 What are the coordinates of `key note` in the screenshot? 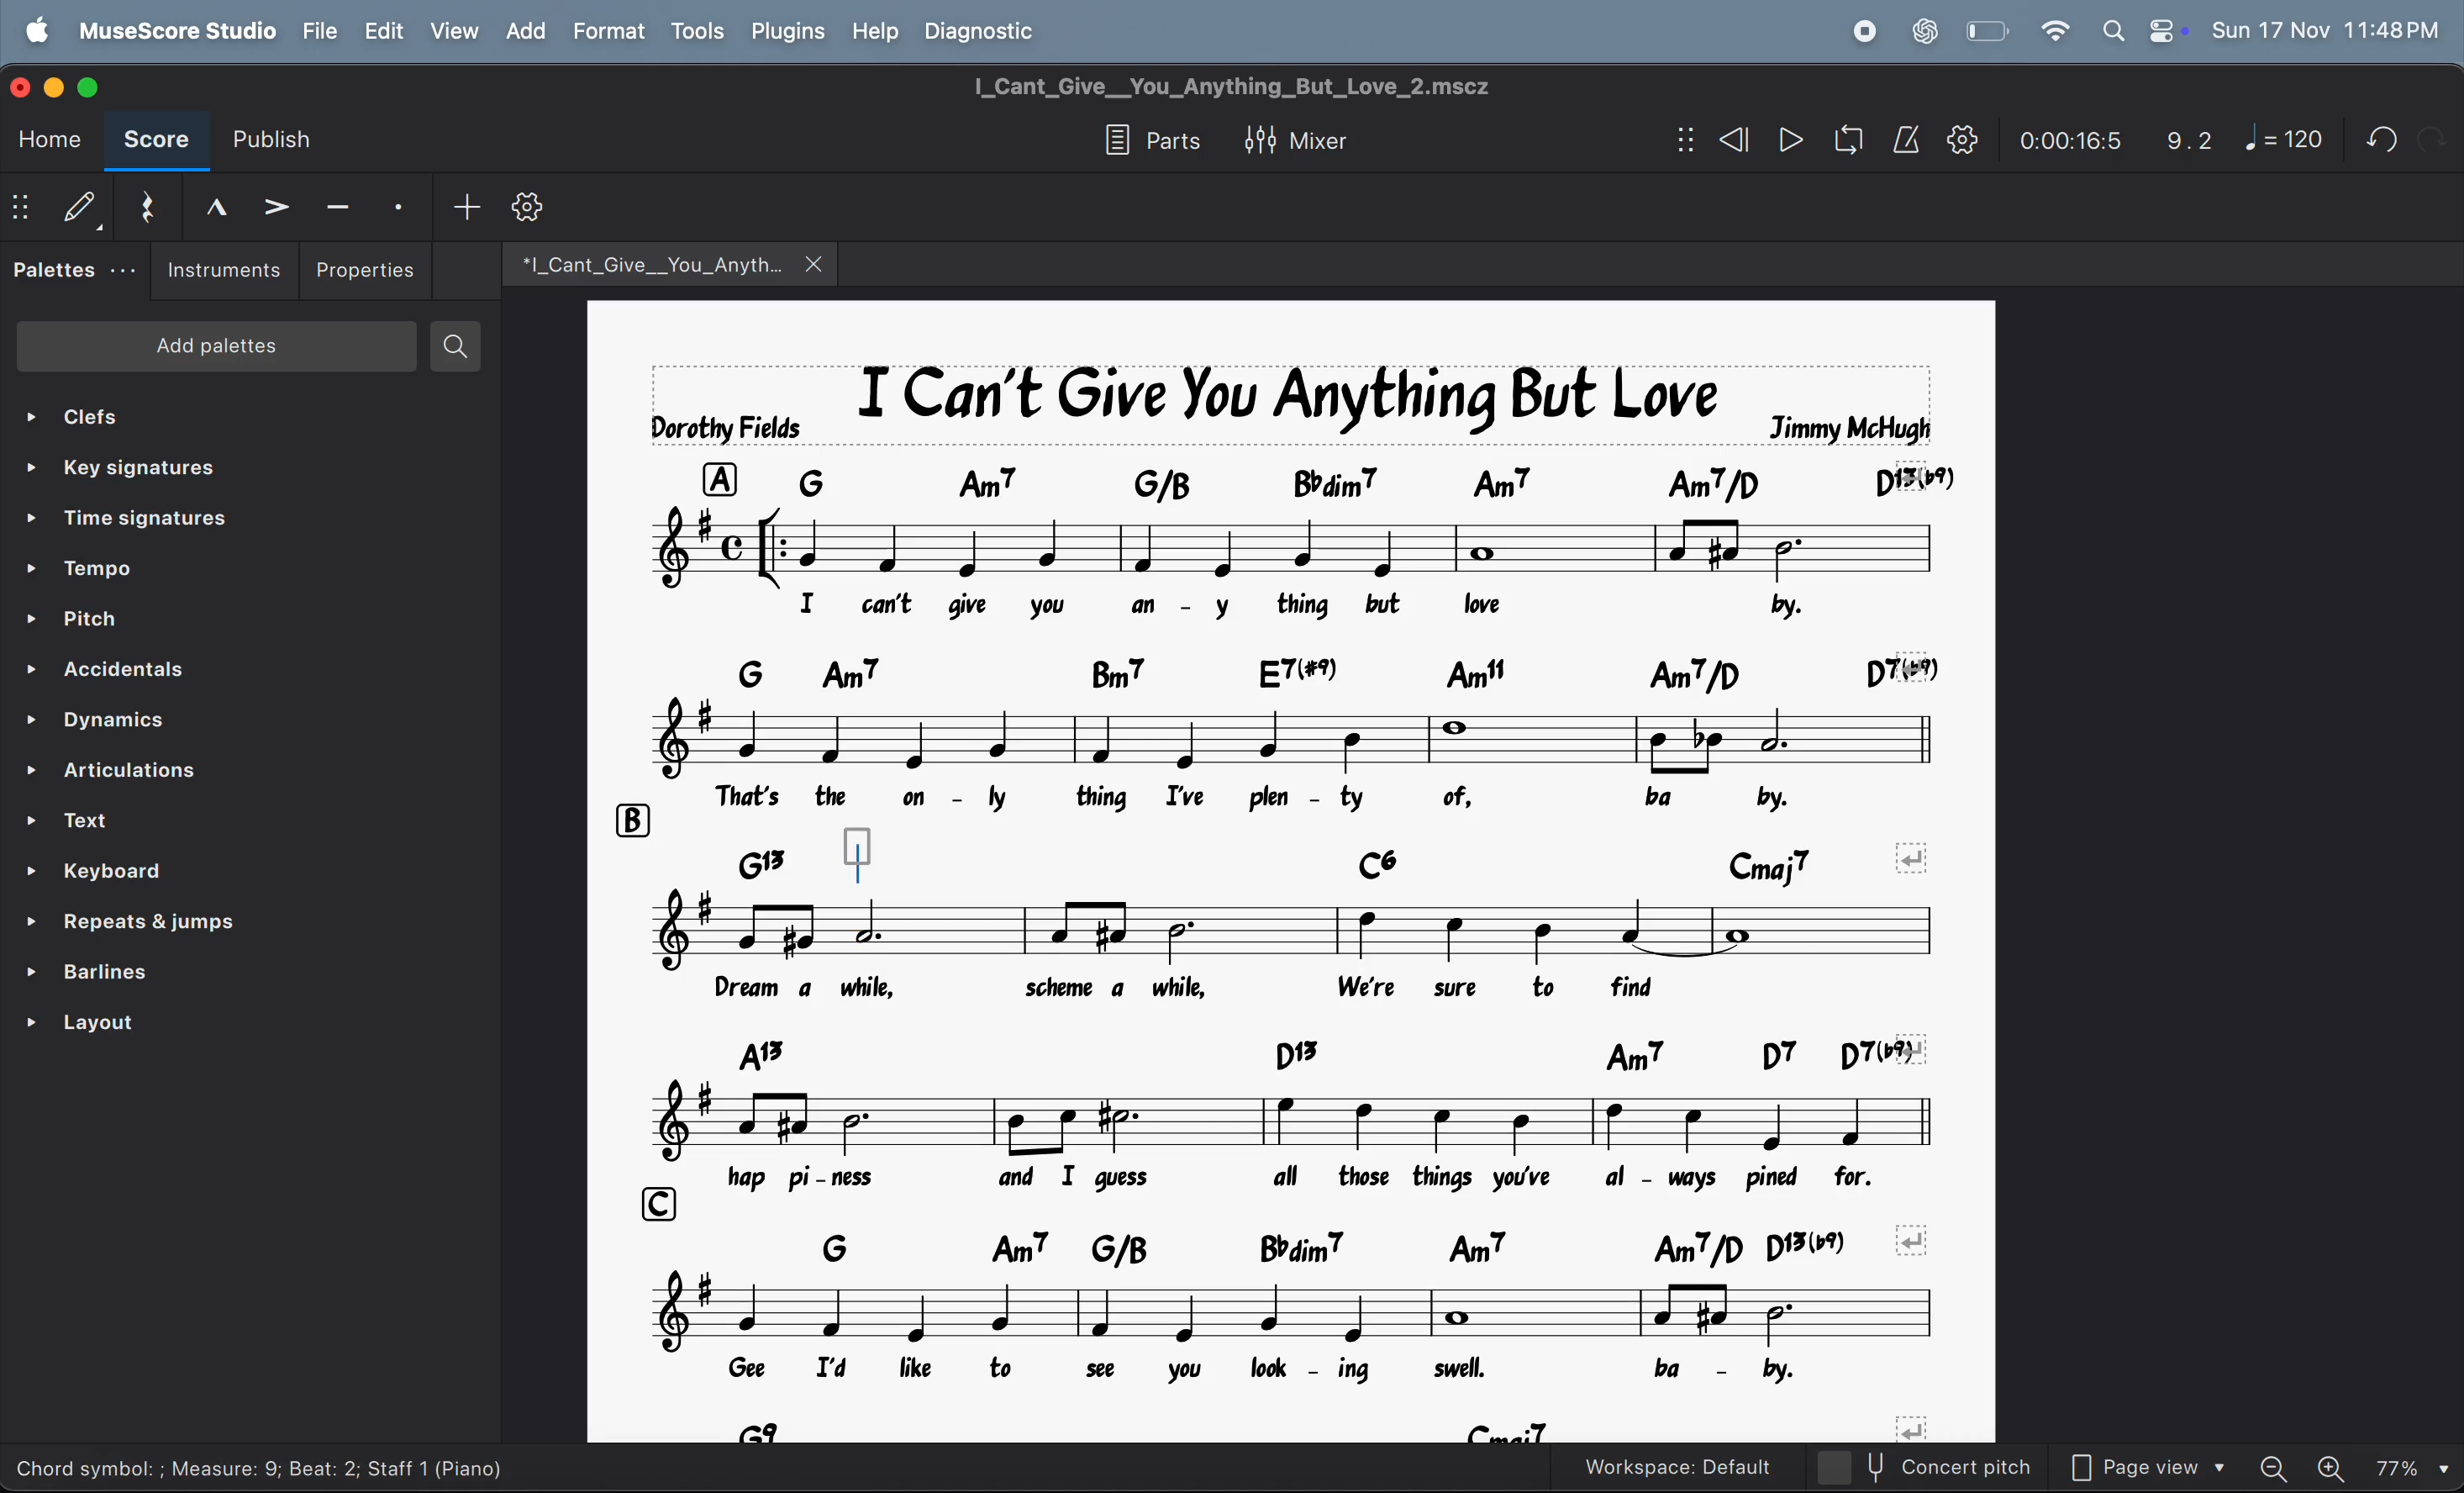 It's located at (1314, 479).